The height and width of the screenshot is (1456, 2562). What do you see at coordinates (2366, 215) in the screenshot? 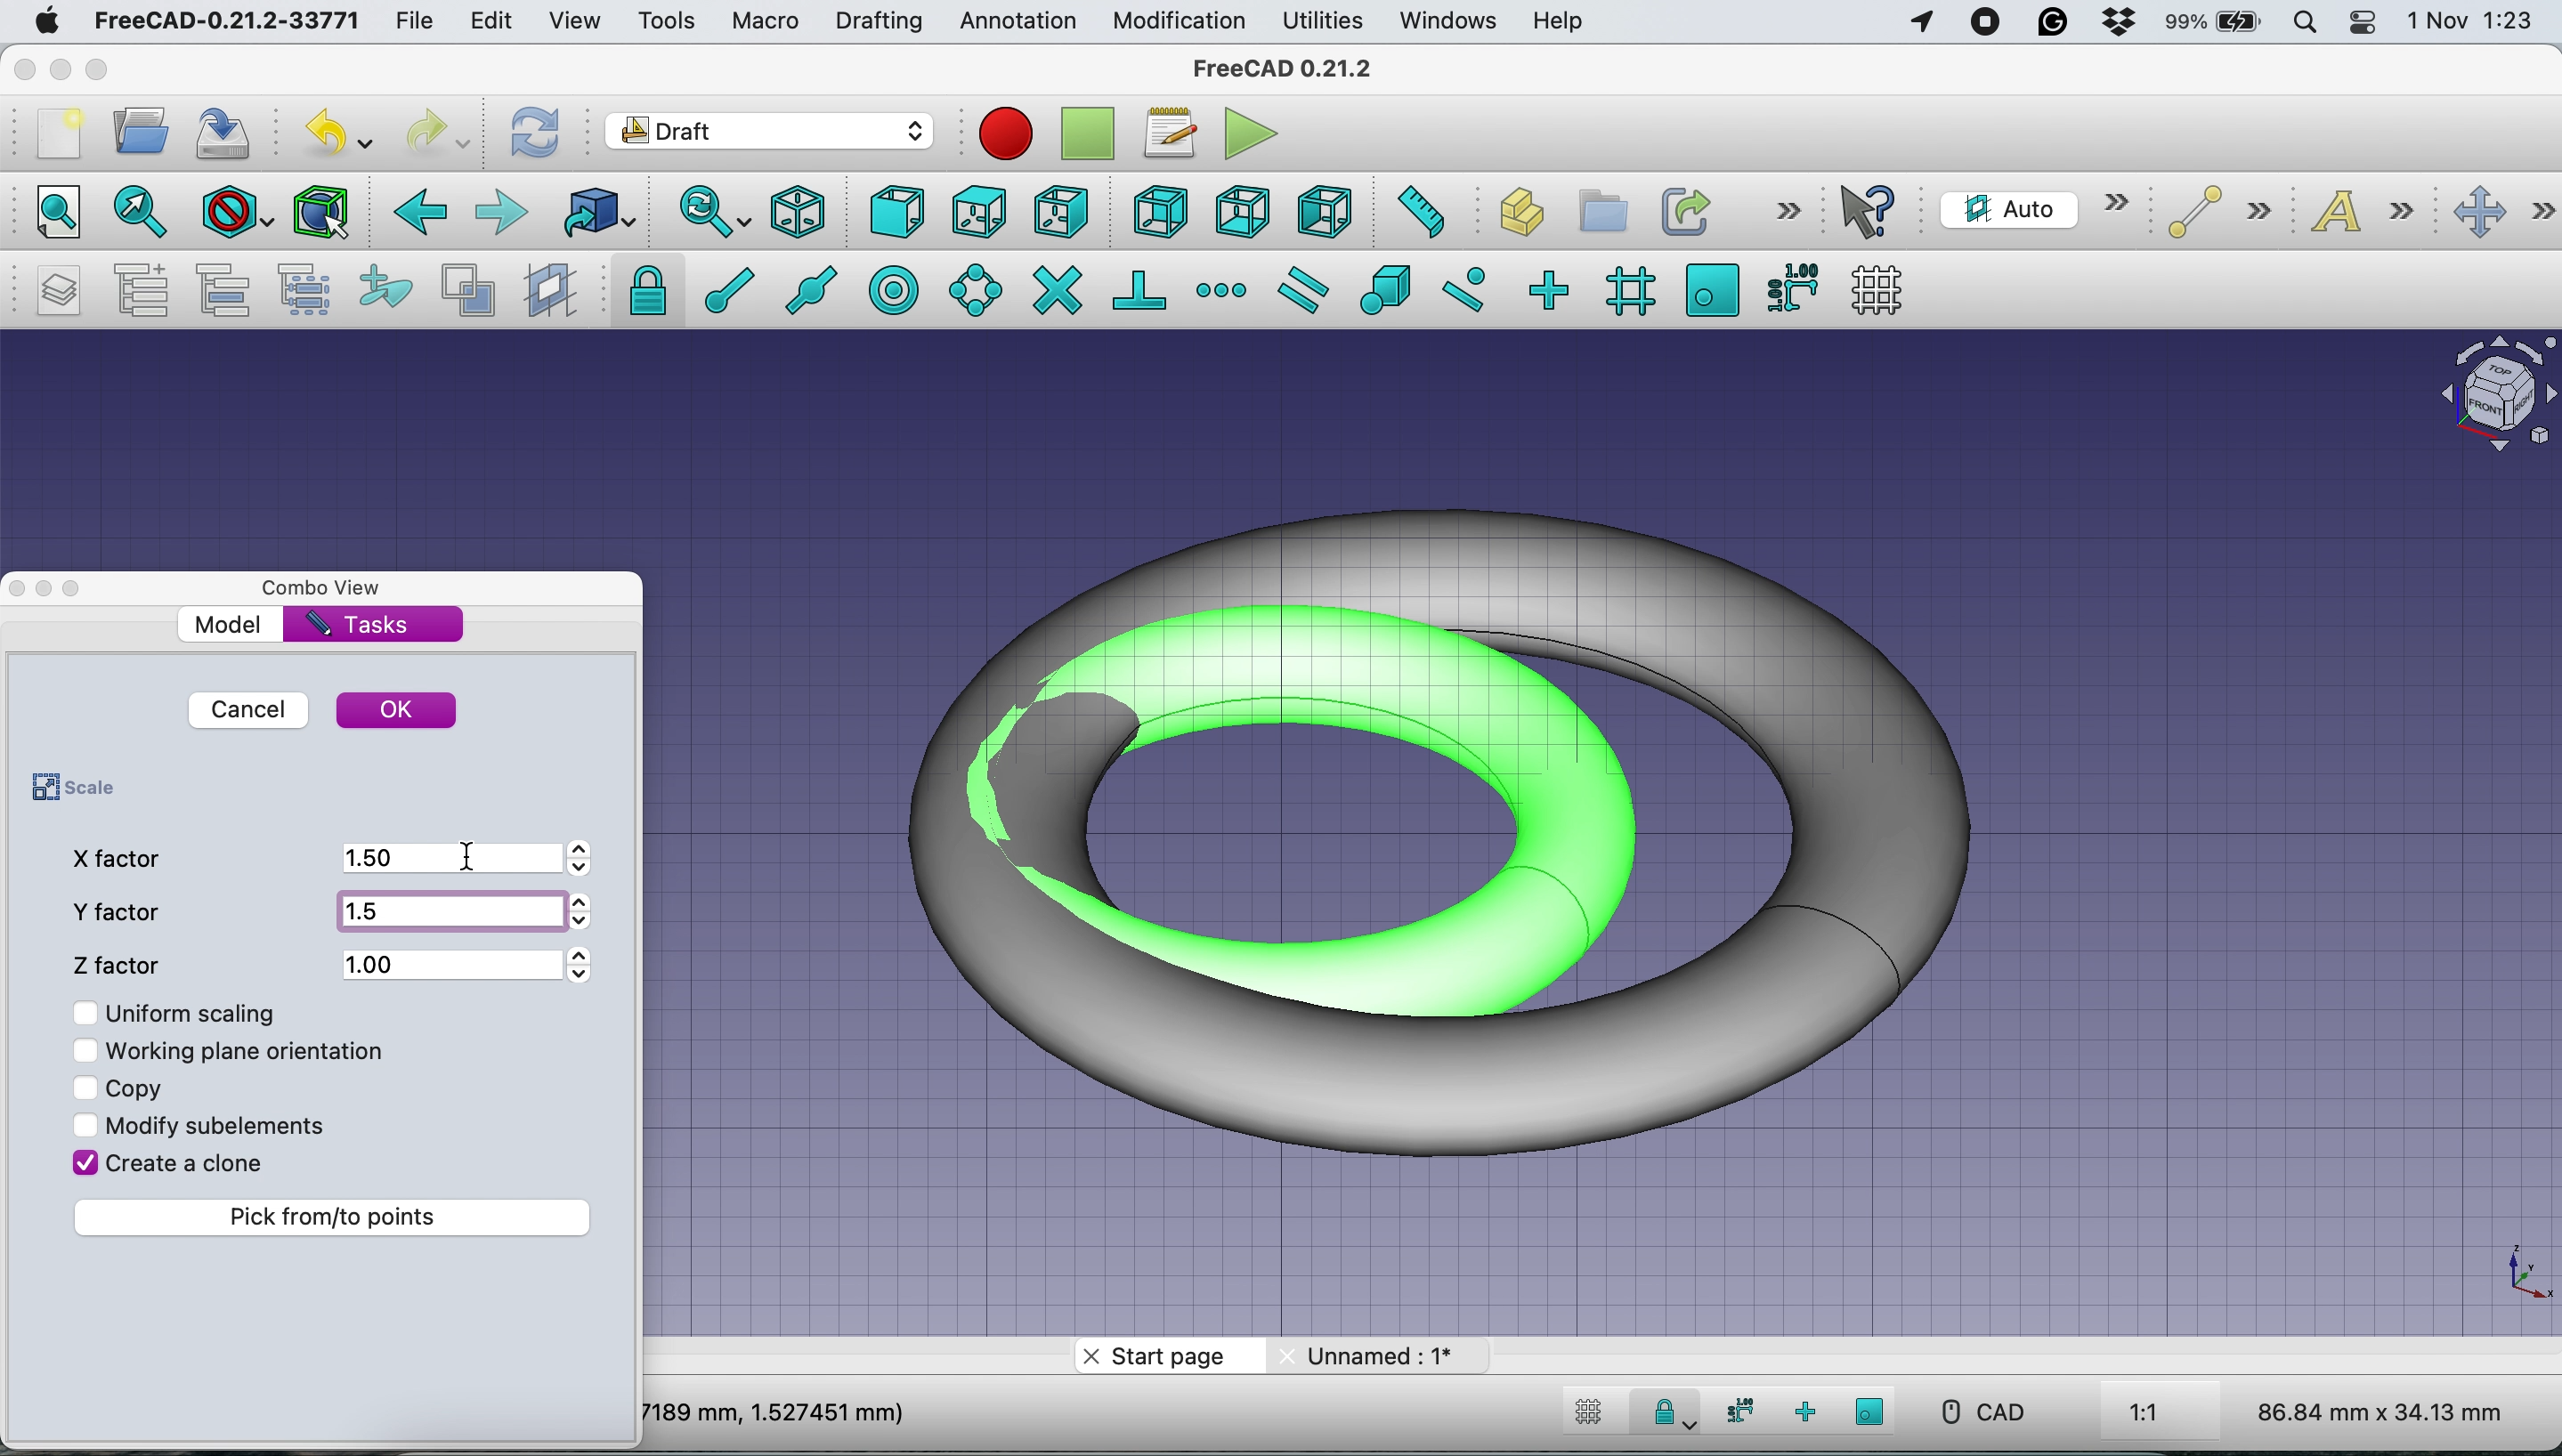
I see `text` at bounding box center [2366, 215].